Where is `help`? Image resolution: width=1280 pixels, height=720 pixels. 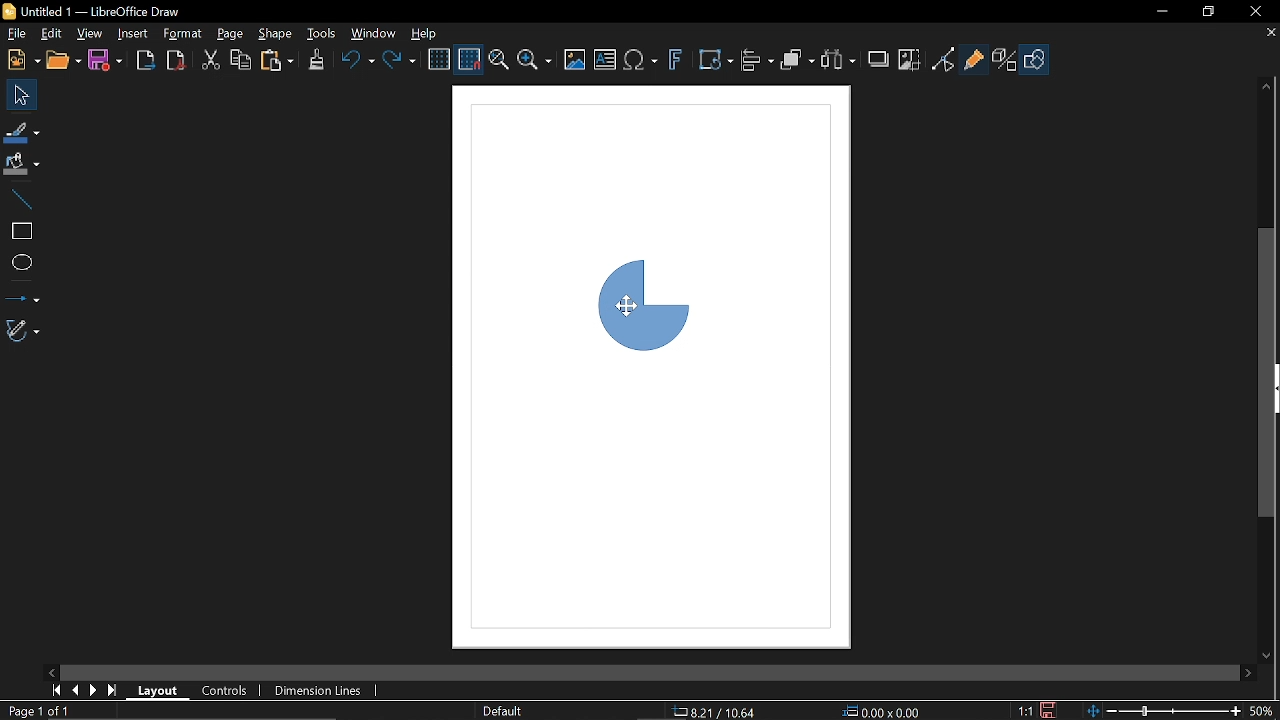
help is located at coordinates (427, 34).